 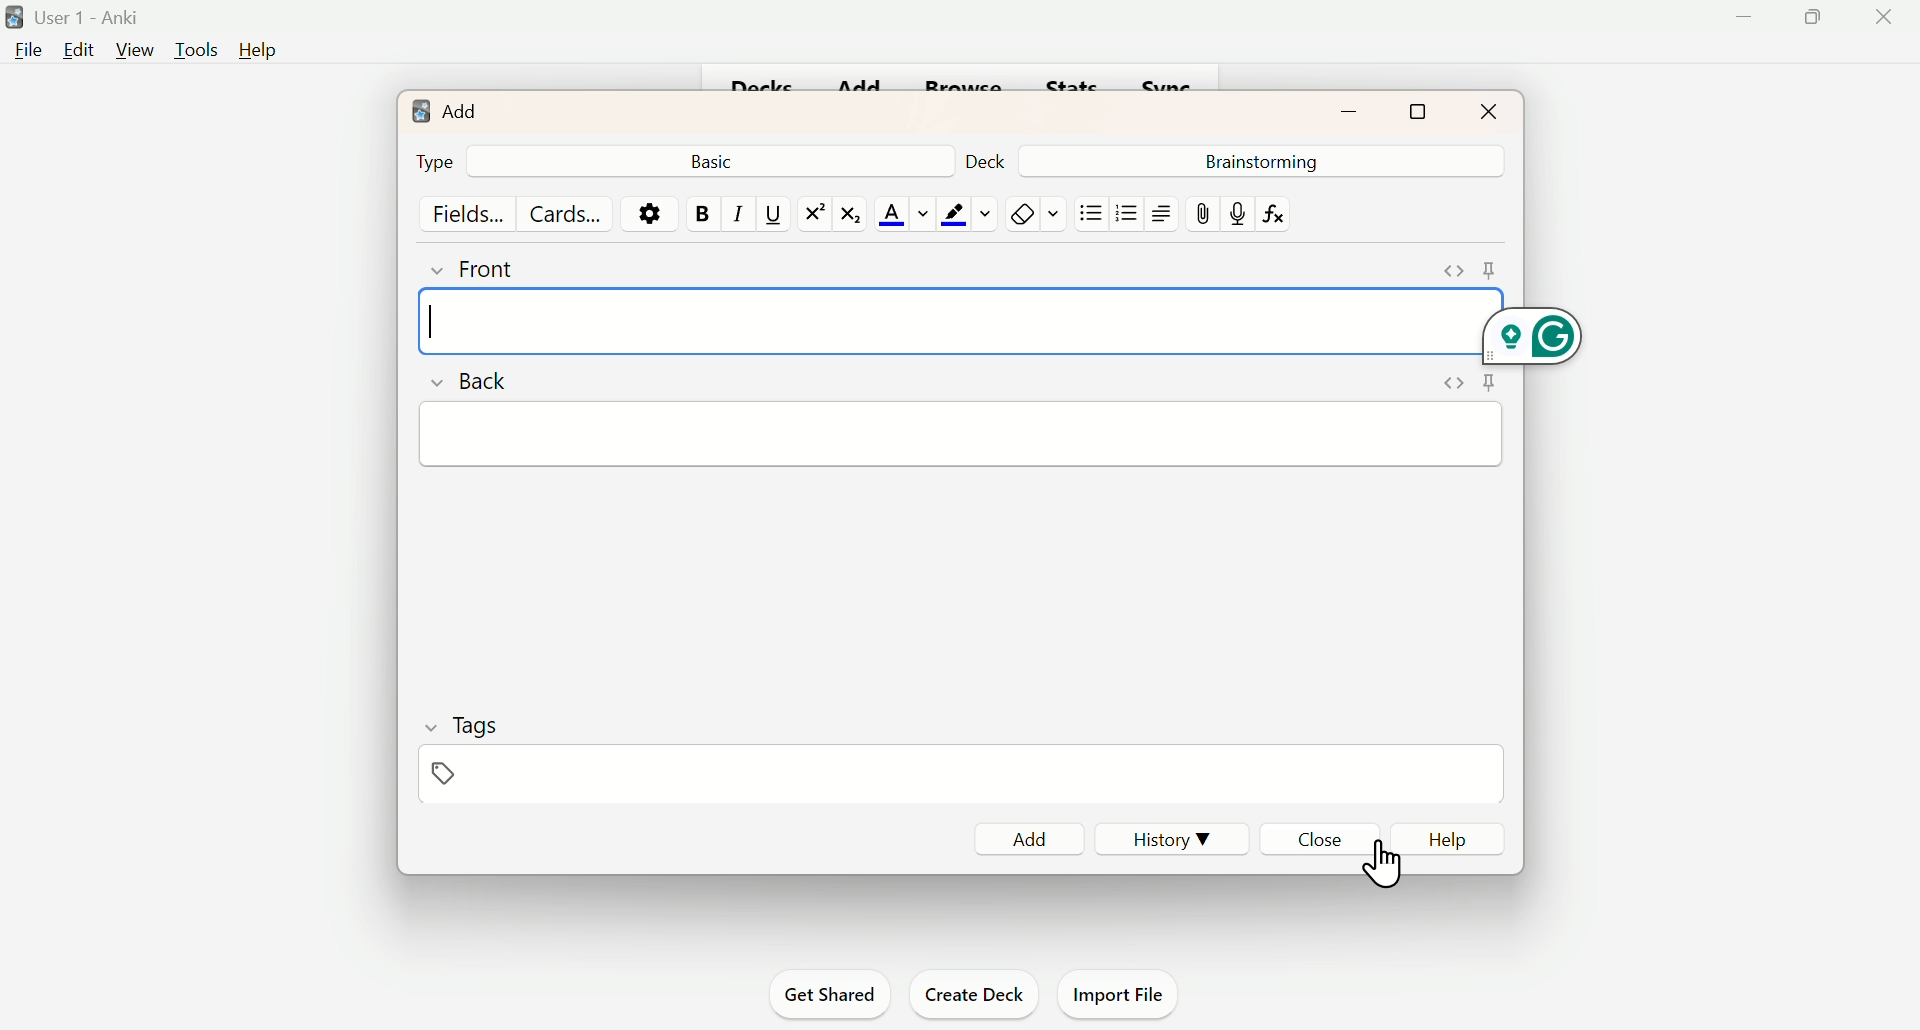 What do you see at coordinates (565, 213) in the screenshot?
I see `Cards` at bounding box center [565, 213].